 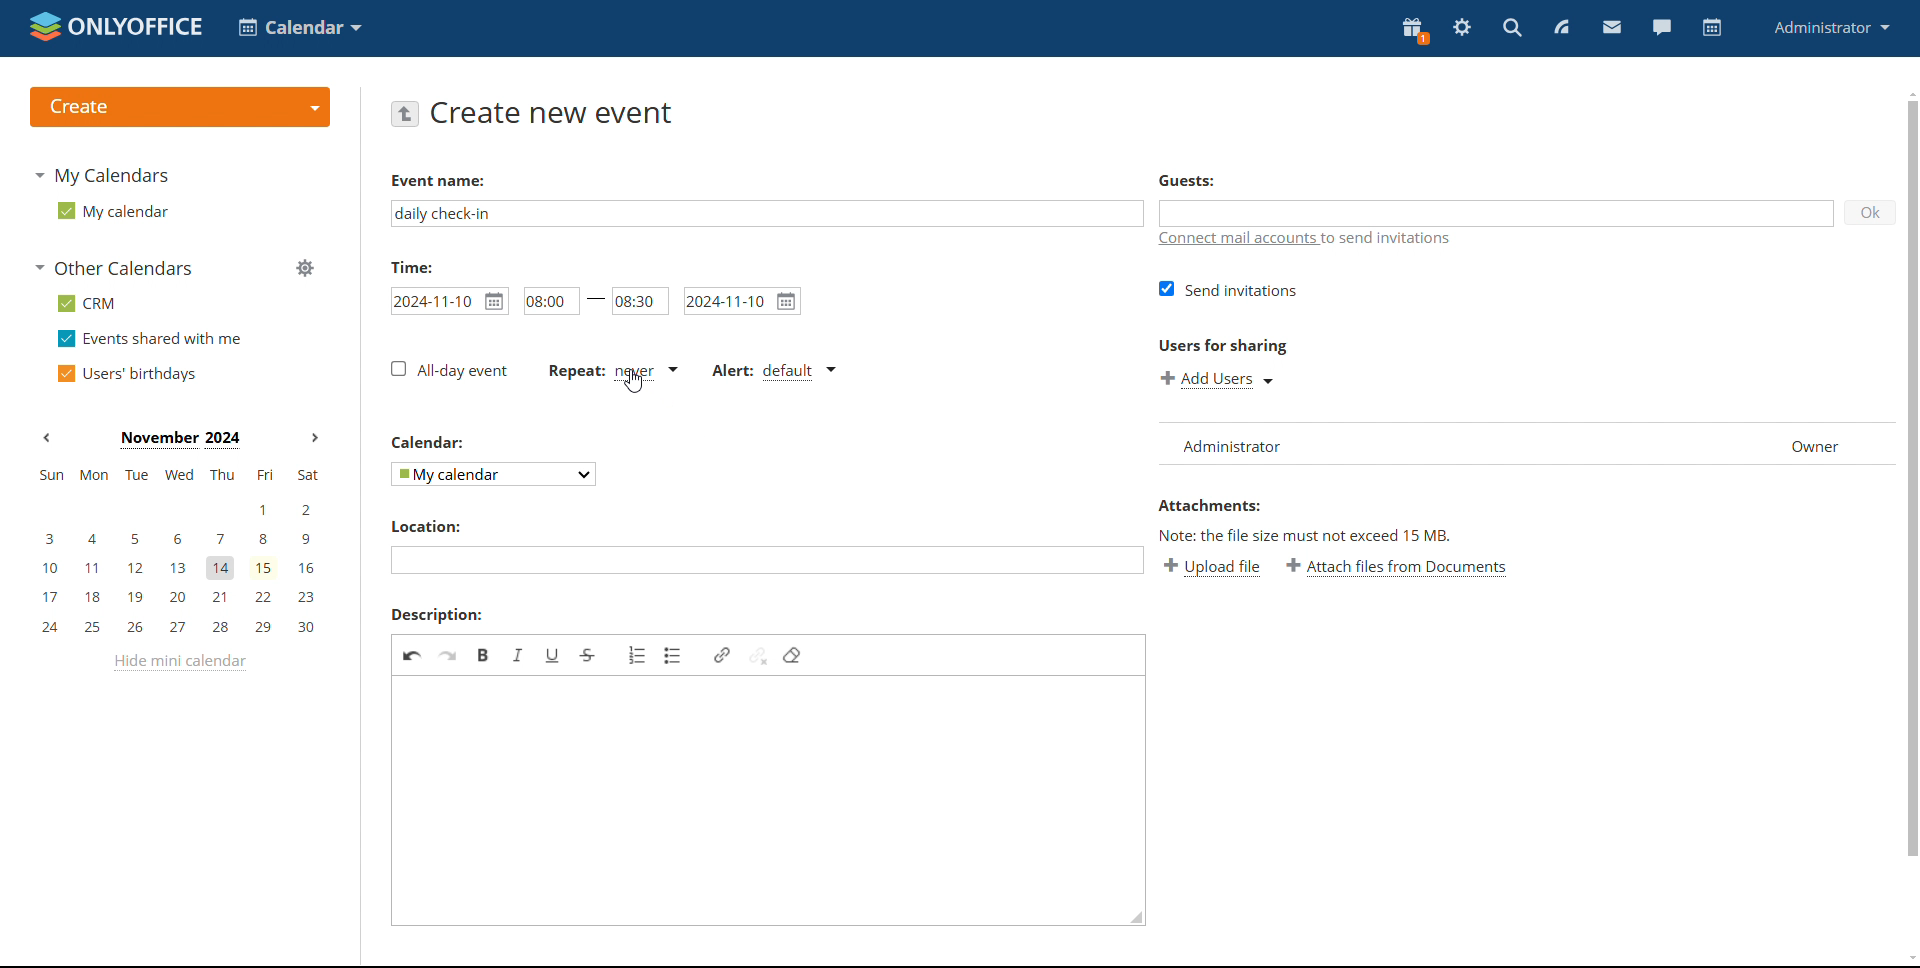 What do you see at coordinates (1871, 213) in the screenshot?
I see `ok` at bounding box center [1871, 213].